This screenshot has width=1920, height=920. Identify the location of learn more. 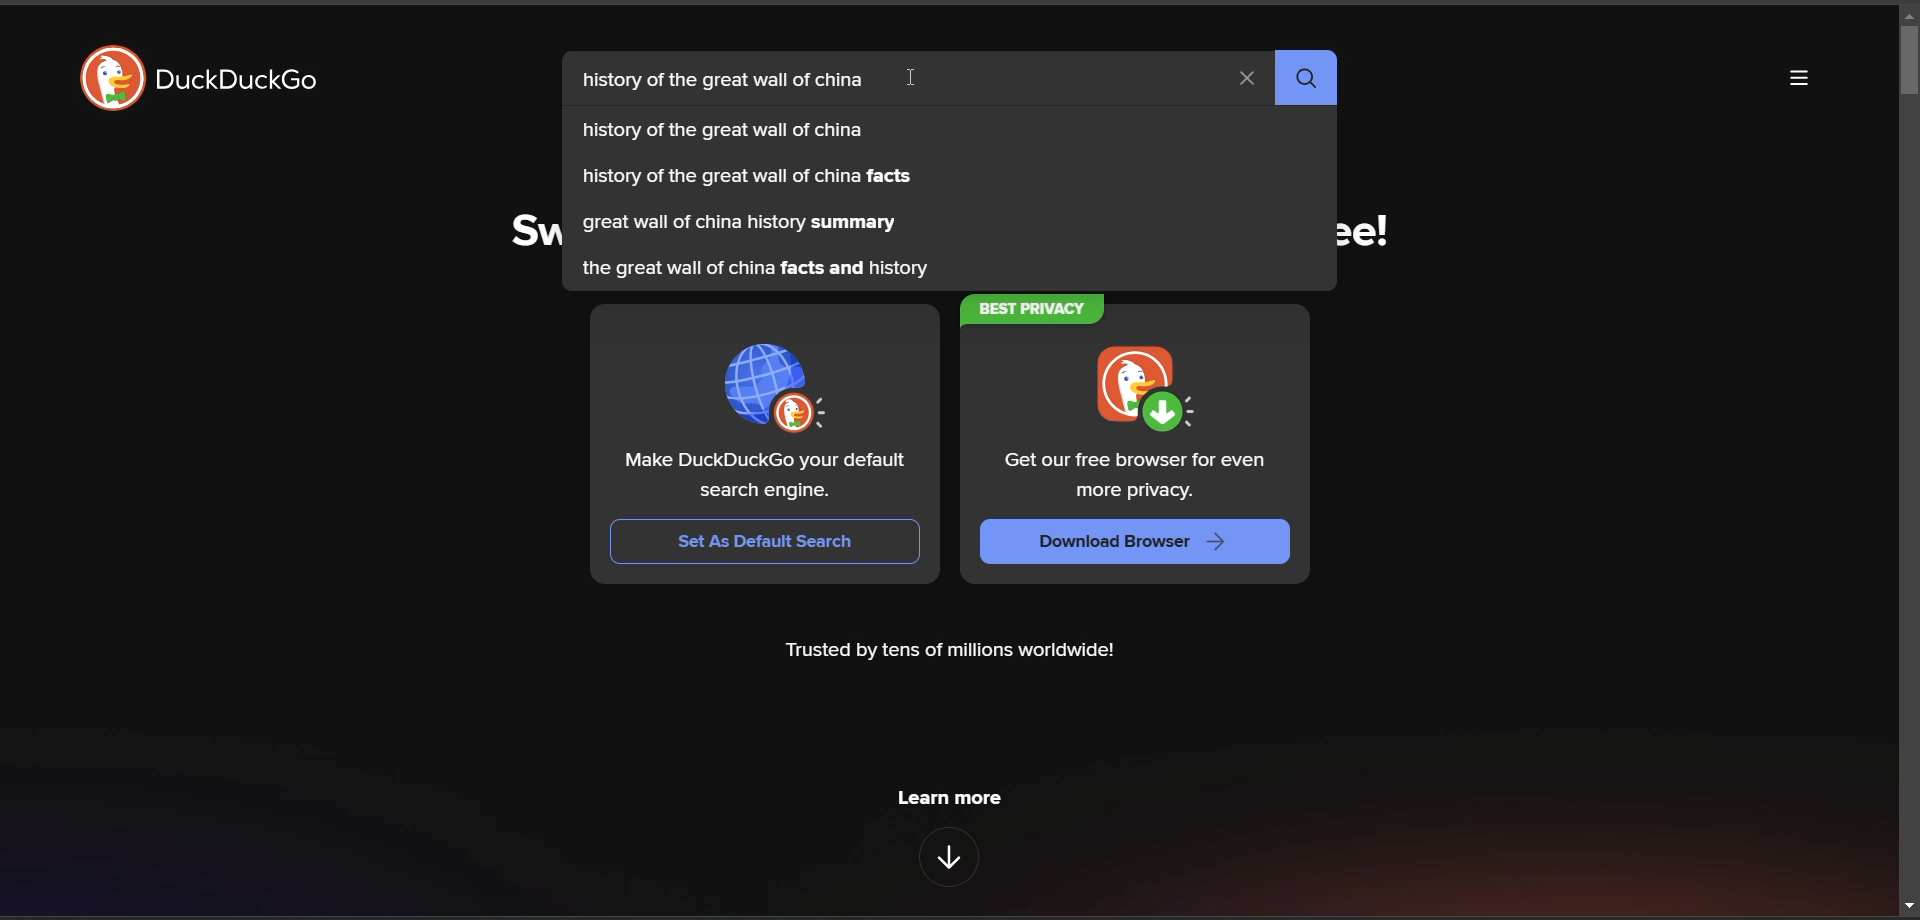
(951, 796).